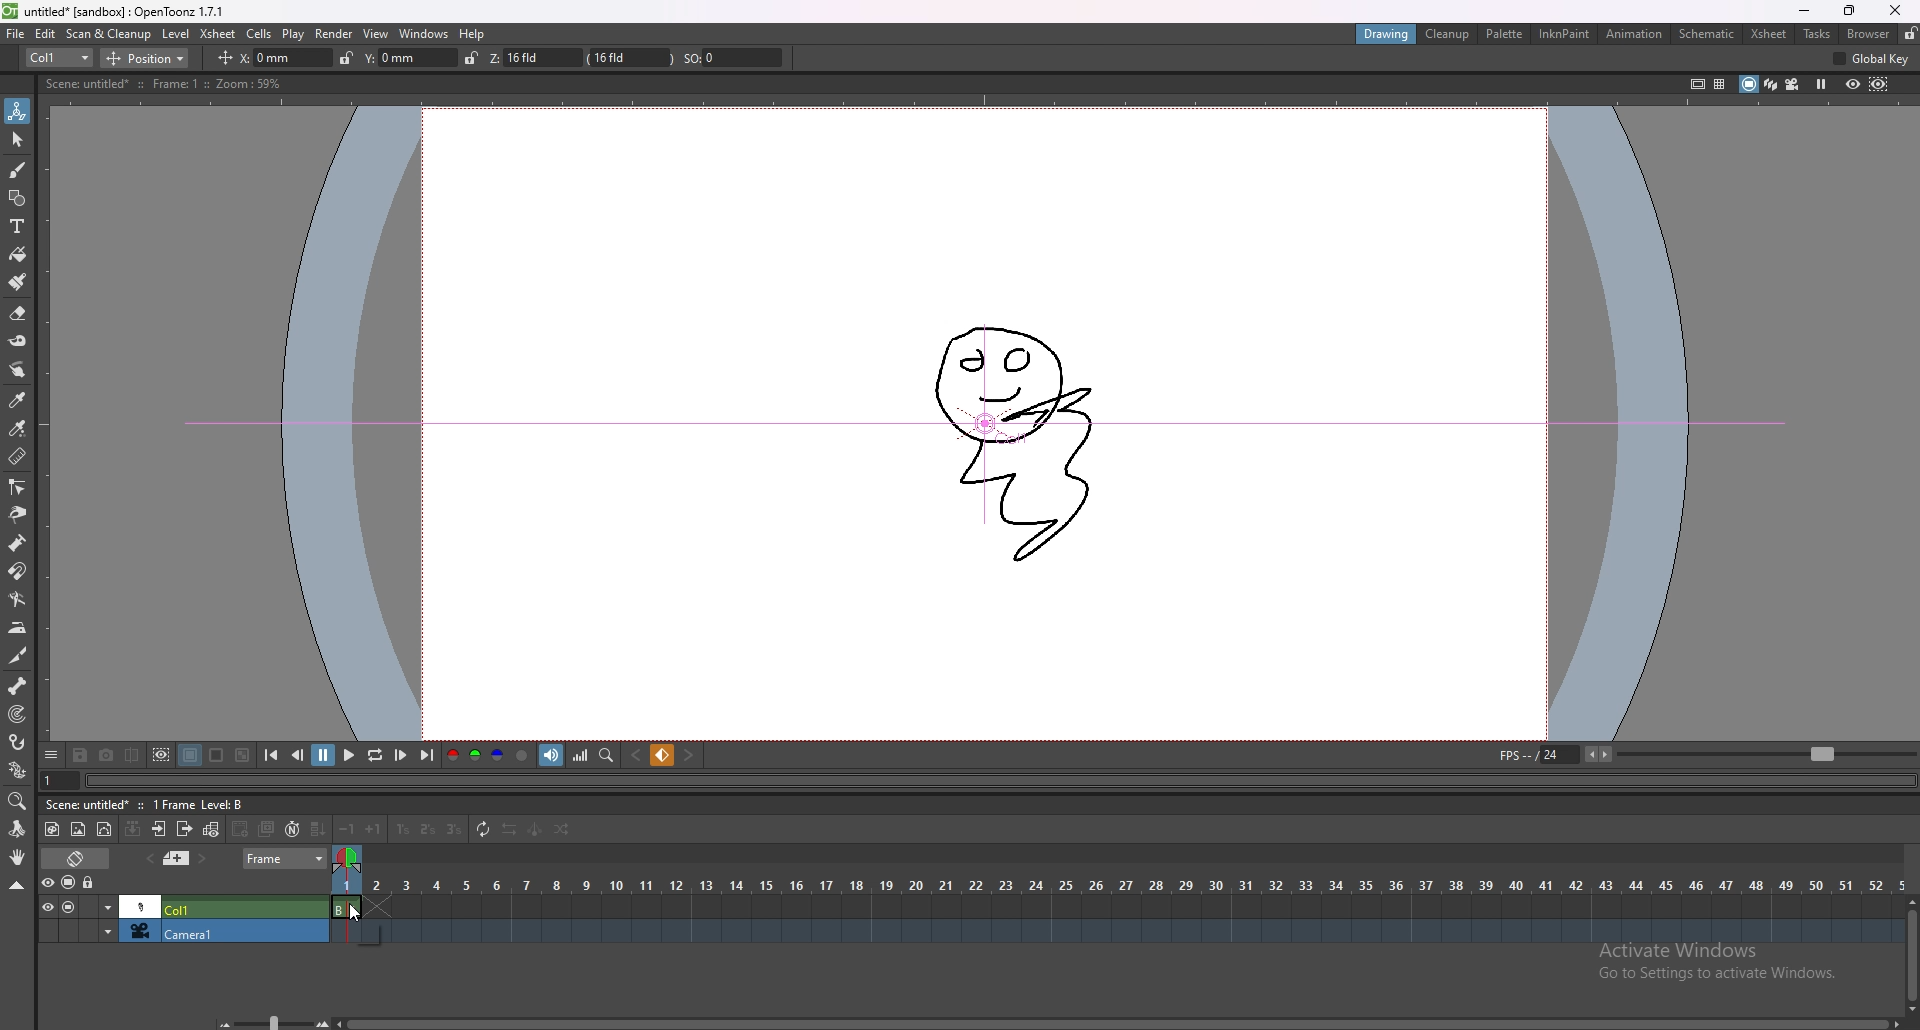  What do you see at coordinates (1877, 60) in the screenshot?
I see `Config` at bounding box center [1877, 60].